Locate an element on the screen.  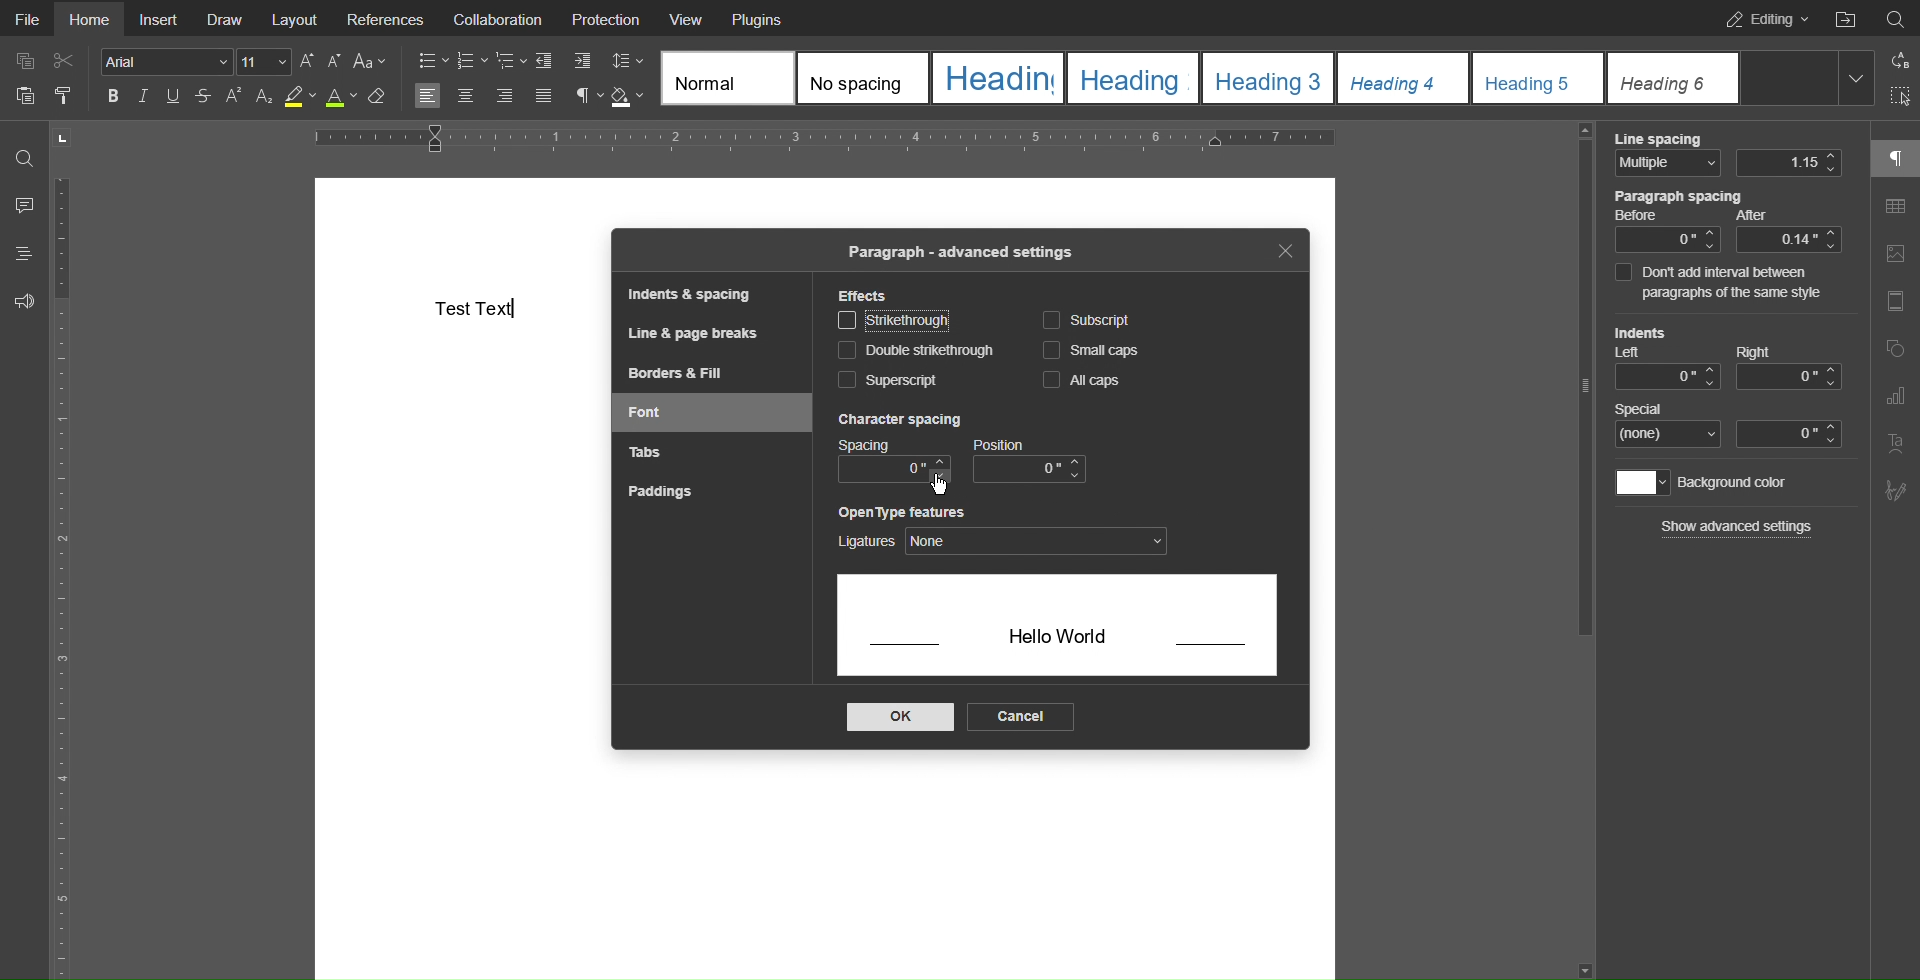
Indents is located at coordinates (563, 62).